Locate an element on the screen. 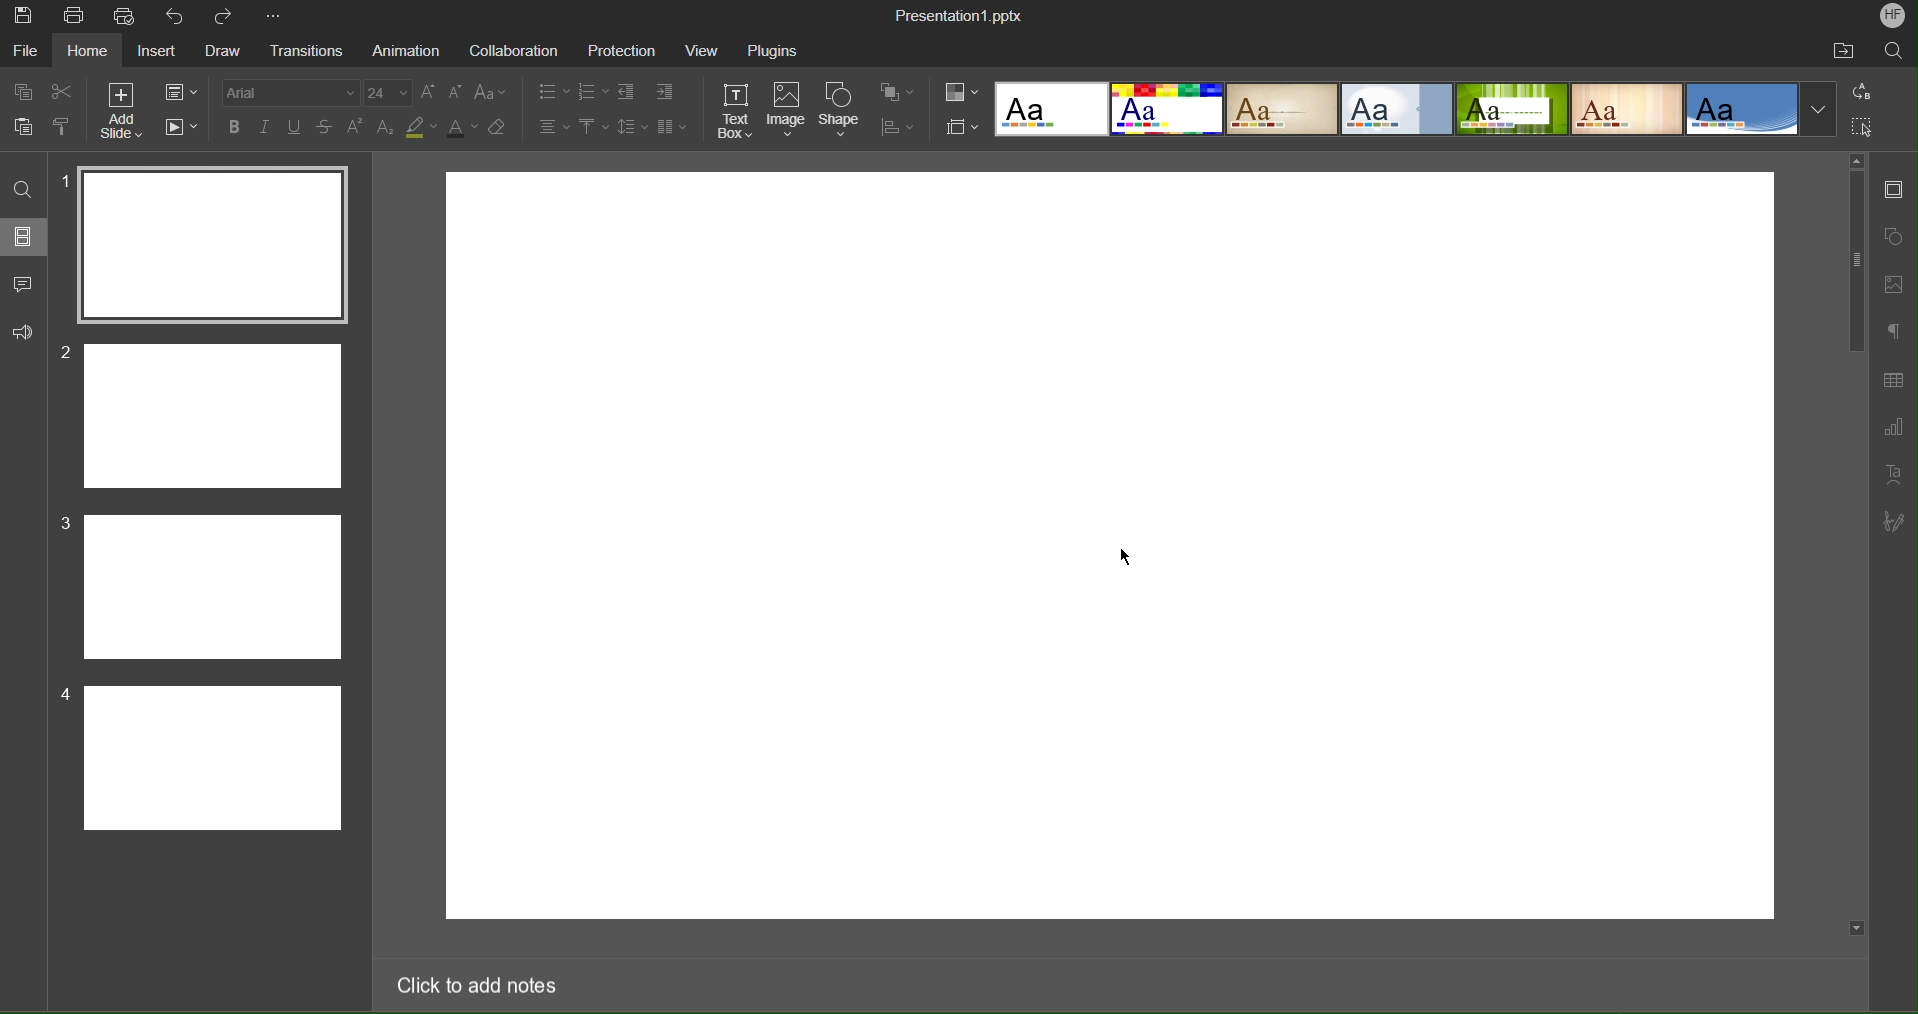  Redo is located at coordinates (226, 16).